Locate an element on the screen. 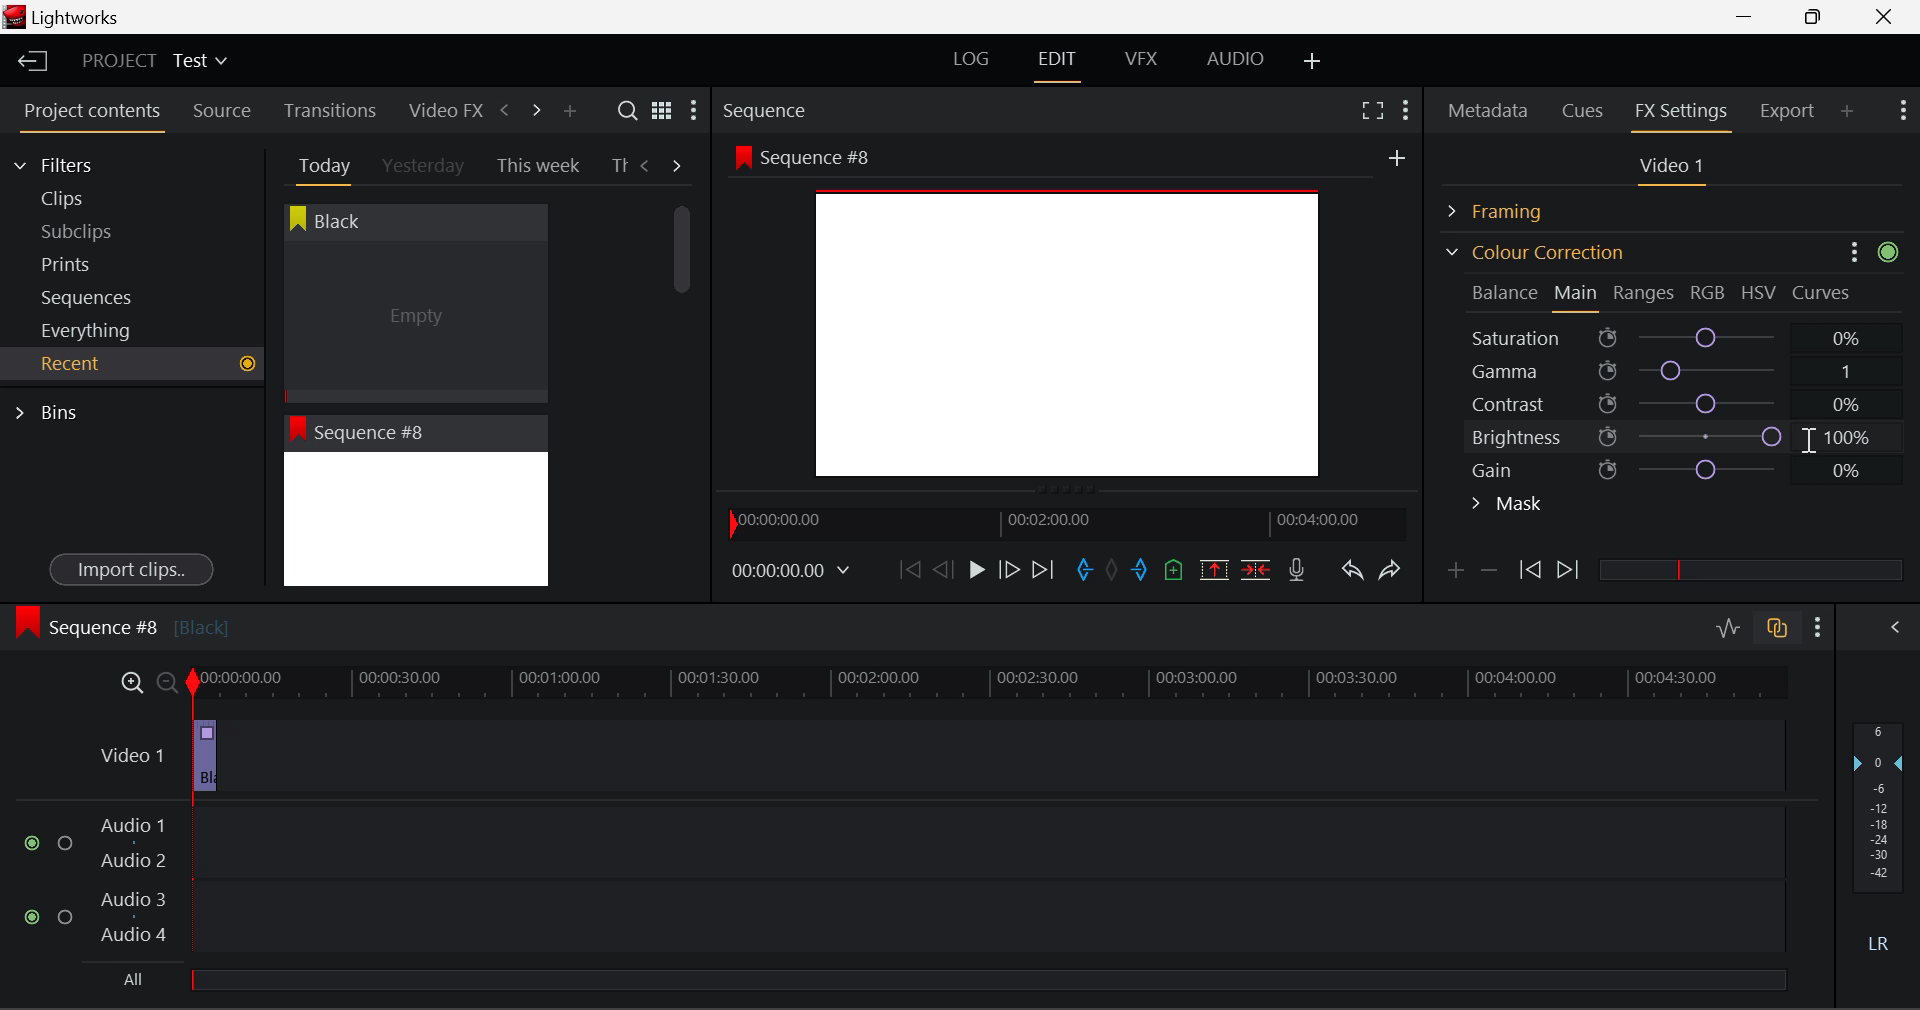 This screenshot has height=1010, width=1920. Main Tab Open is located at coordinates (1577, 295).